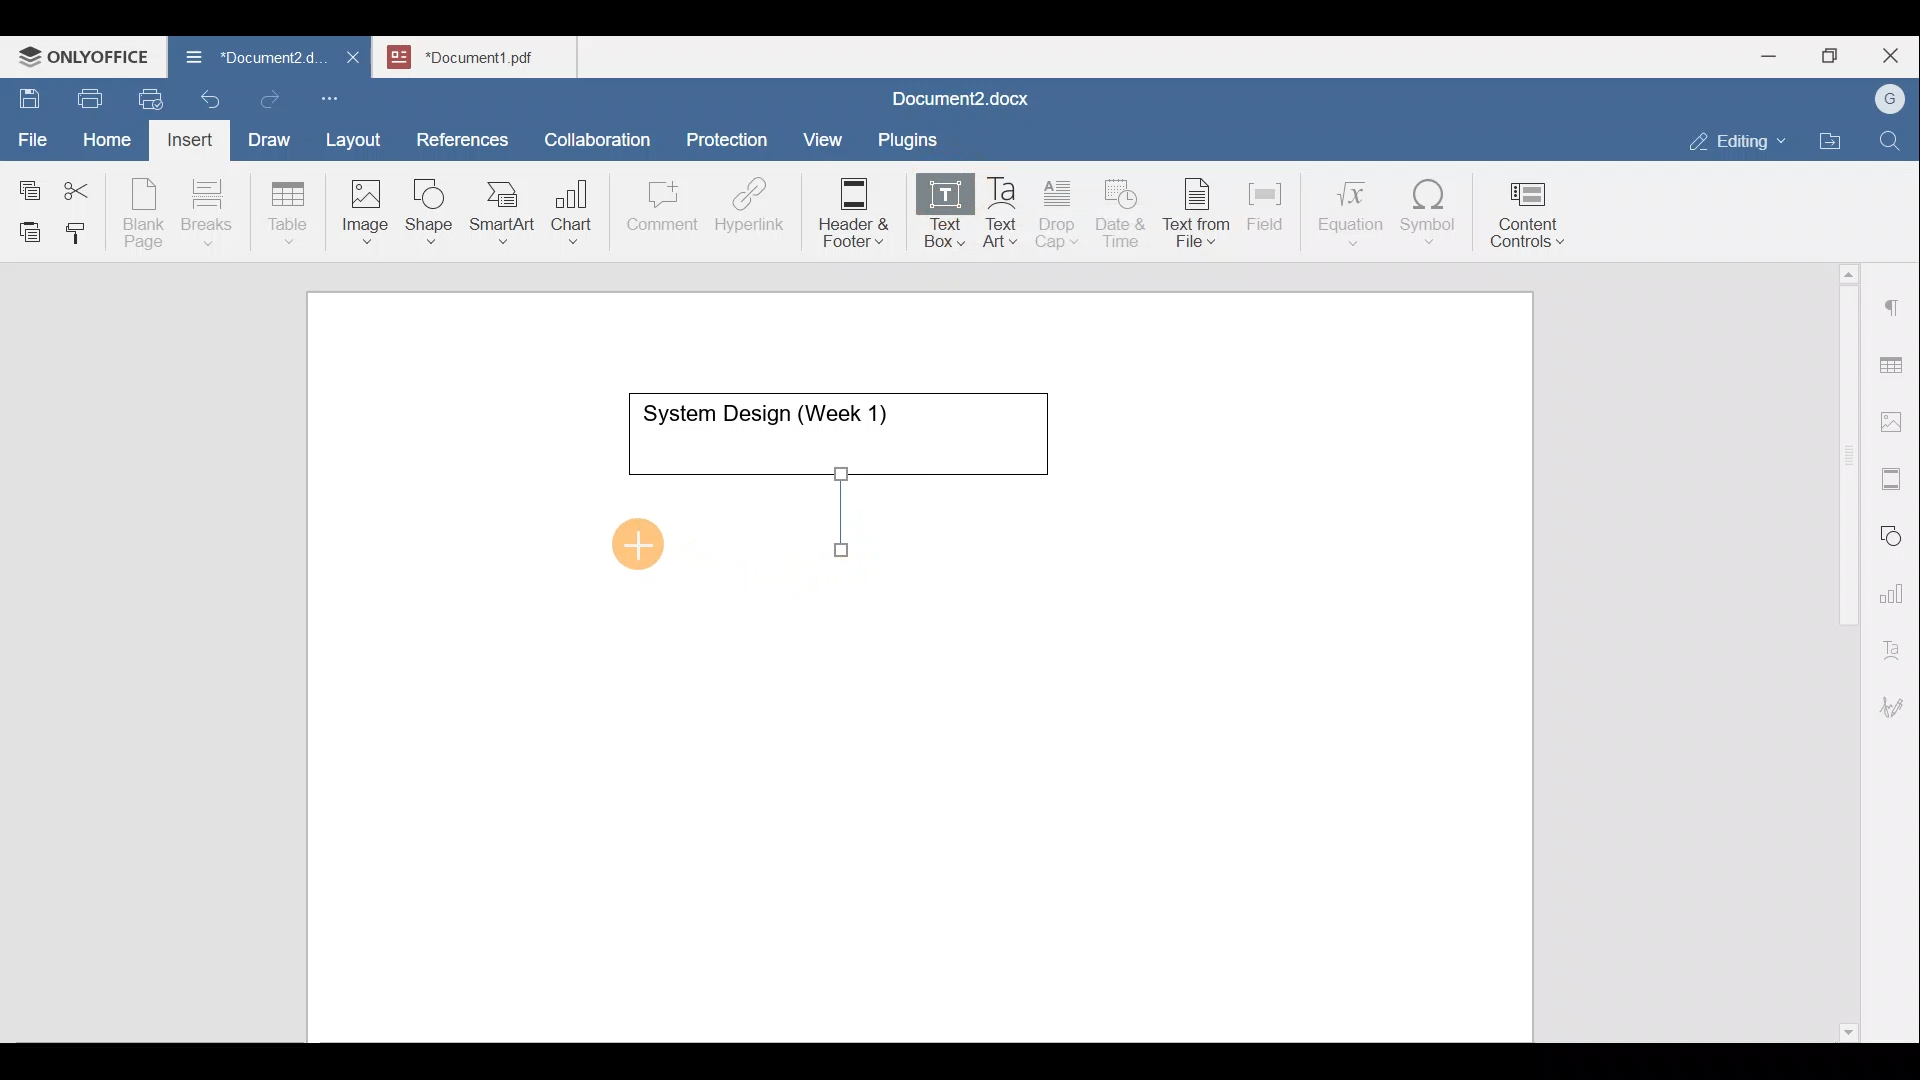 The height and width of the screenshot is (1080, 1920). What do you see at coordinates (83, 228) in the screenshot?
I see `Copy style` at bounding box center [83, 228].